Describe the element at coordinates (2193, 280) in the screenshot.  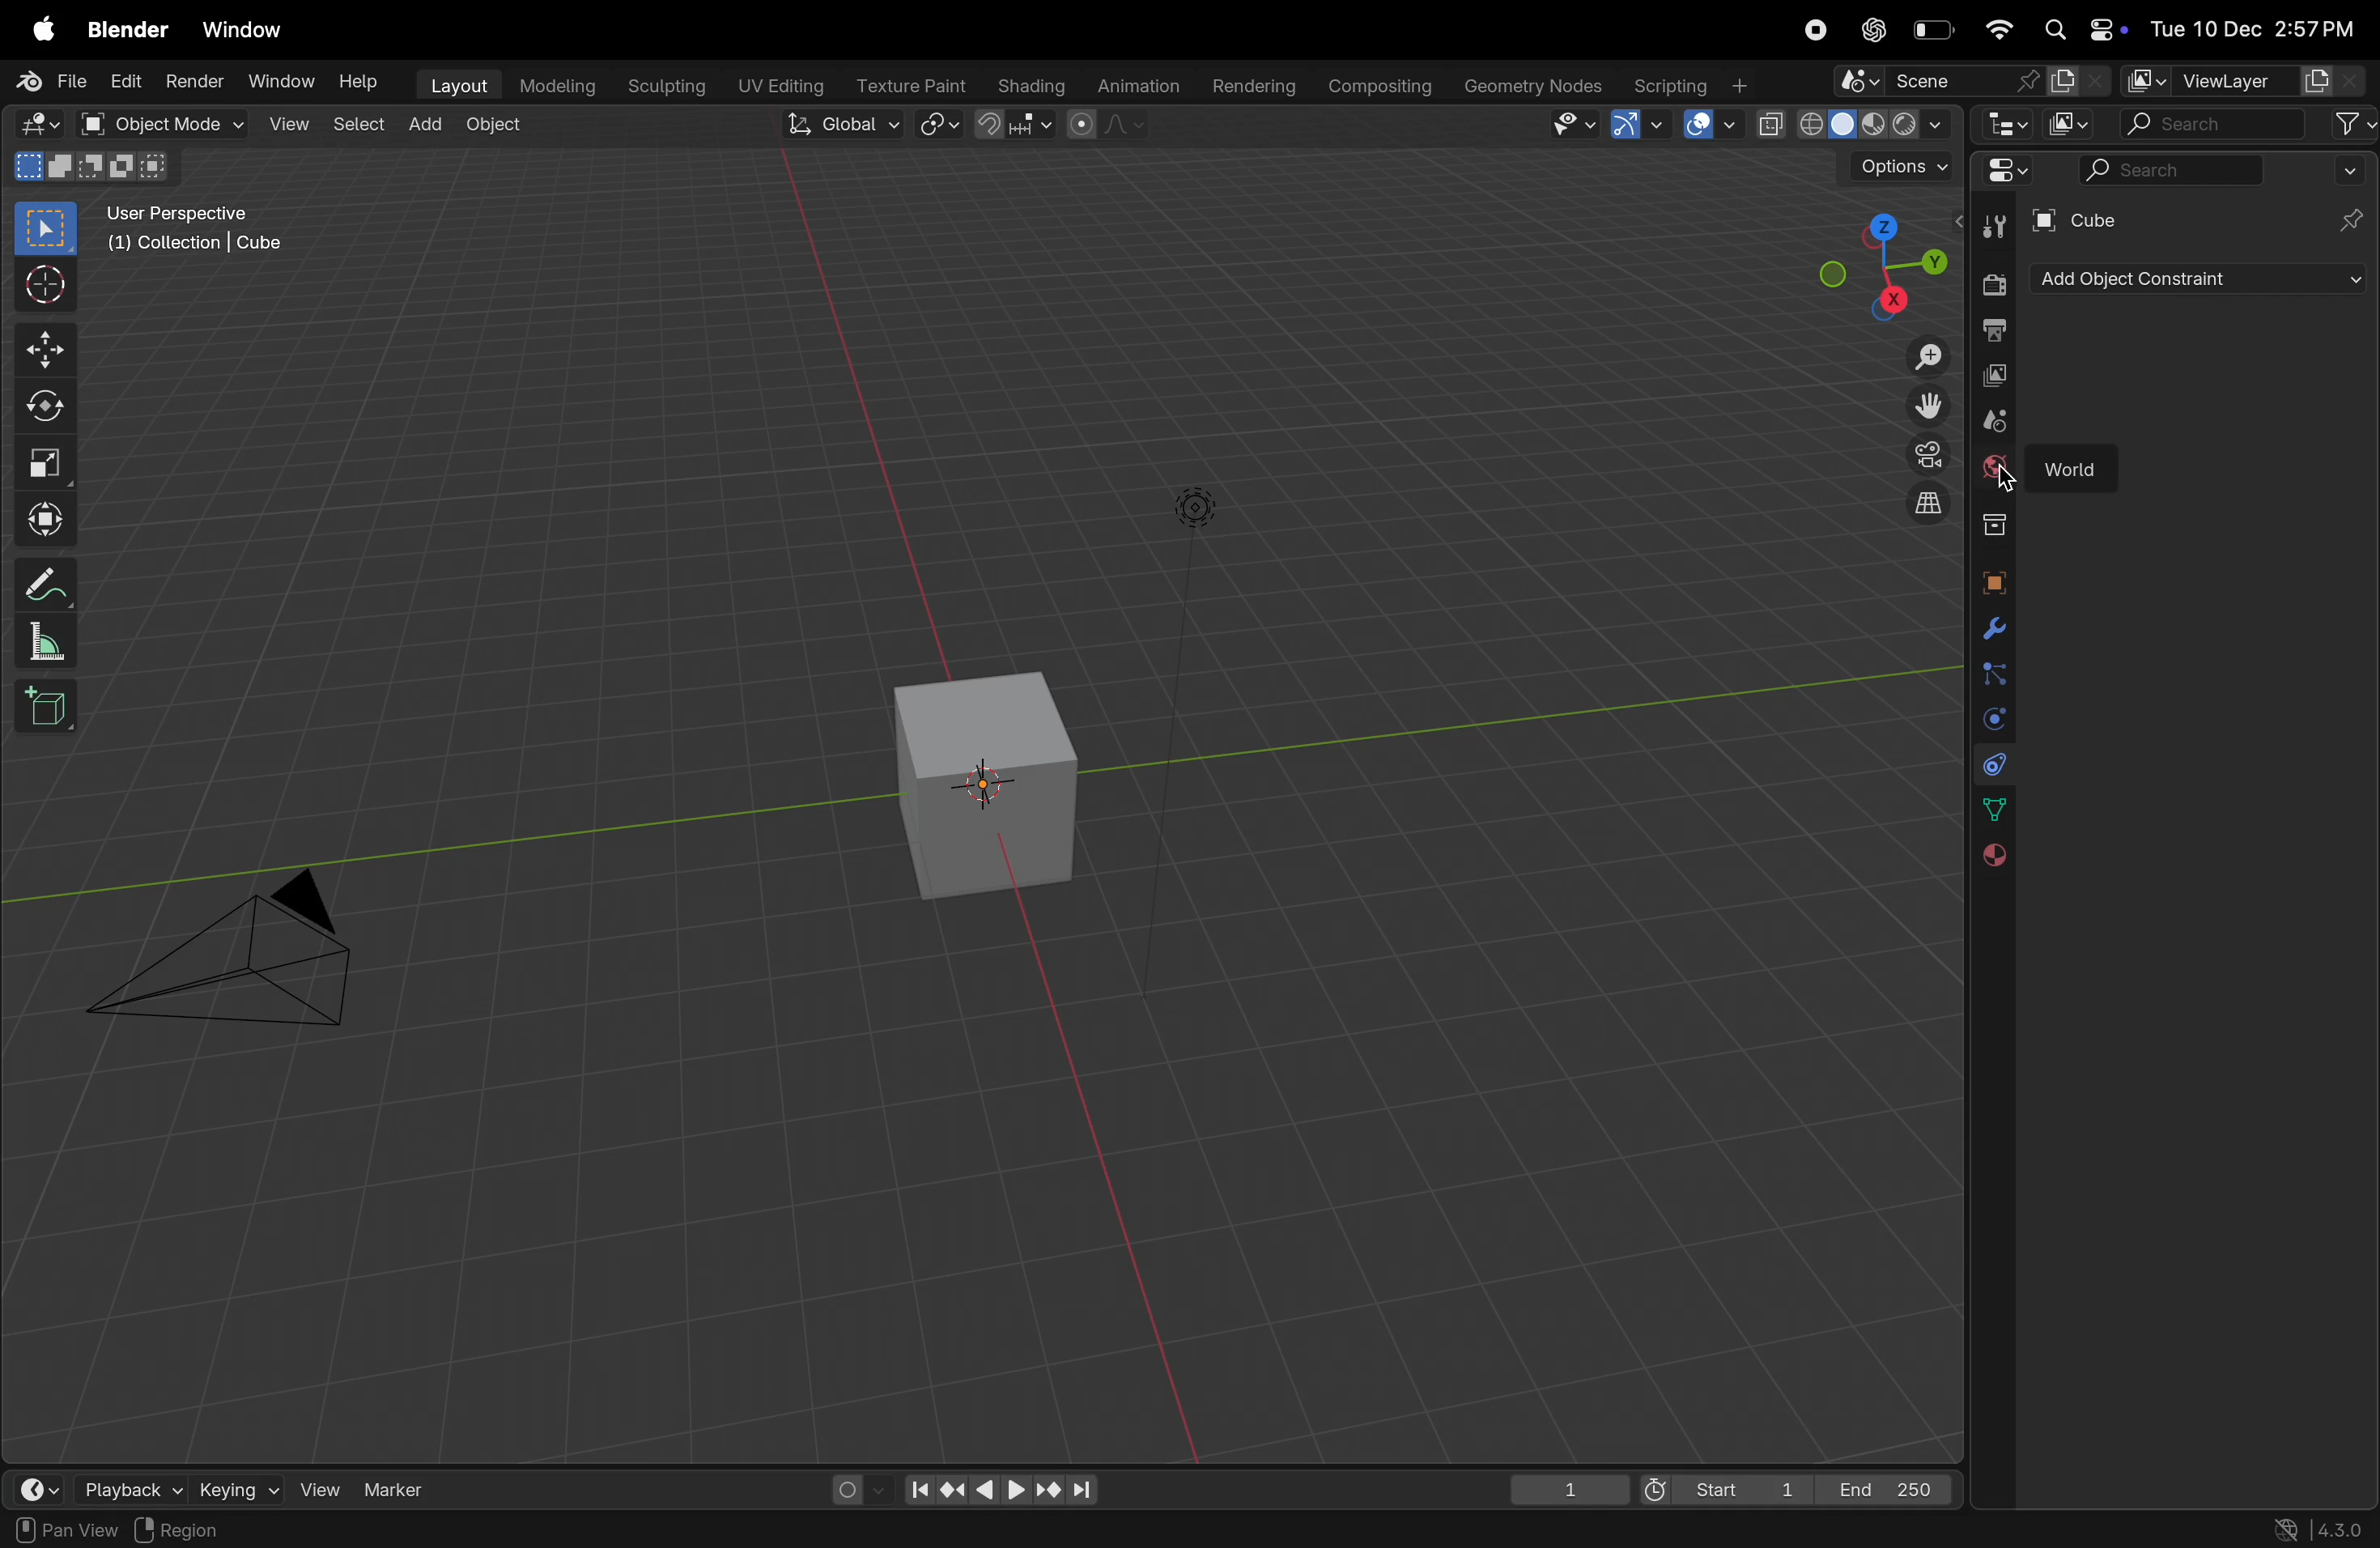
I see `Add object constraint` at that location.